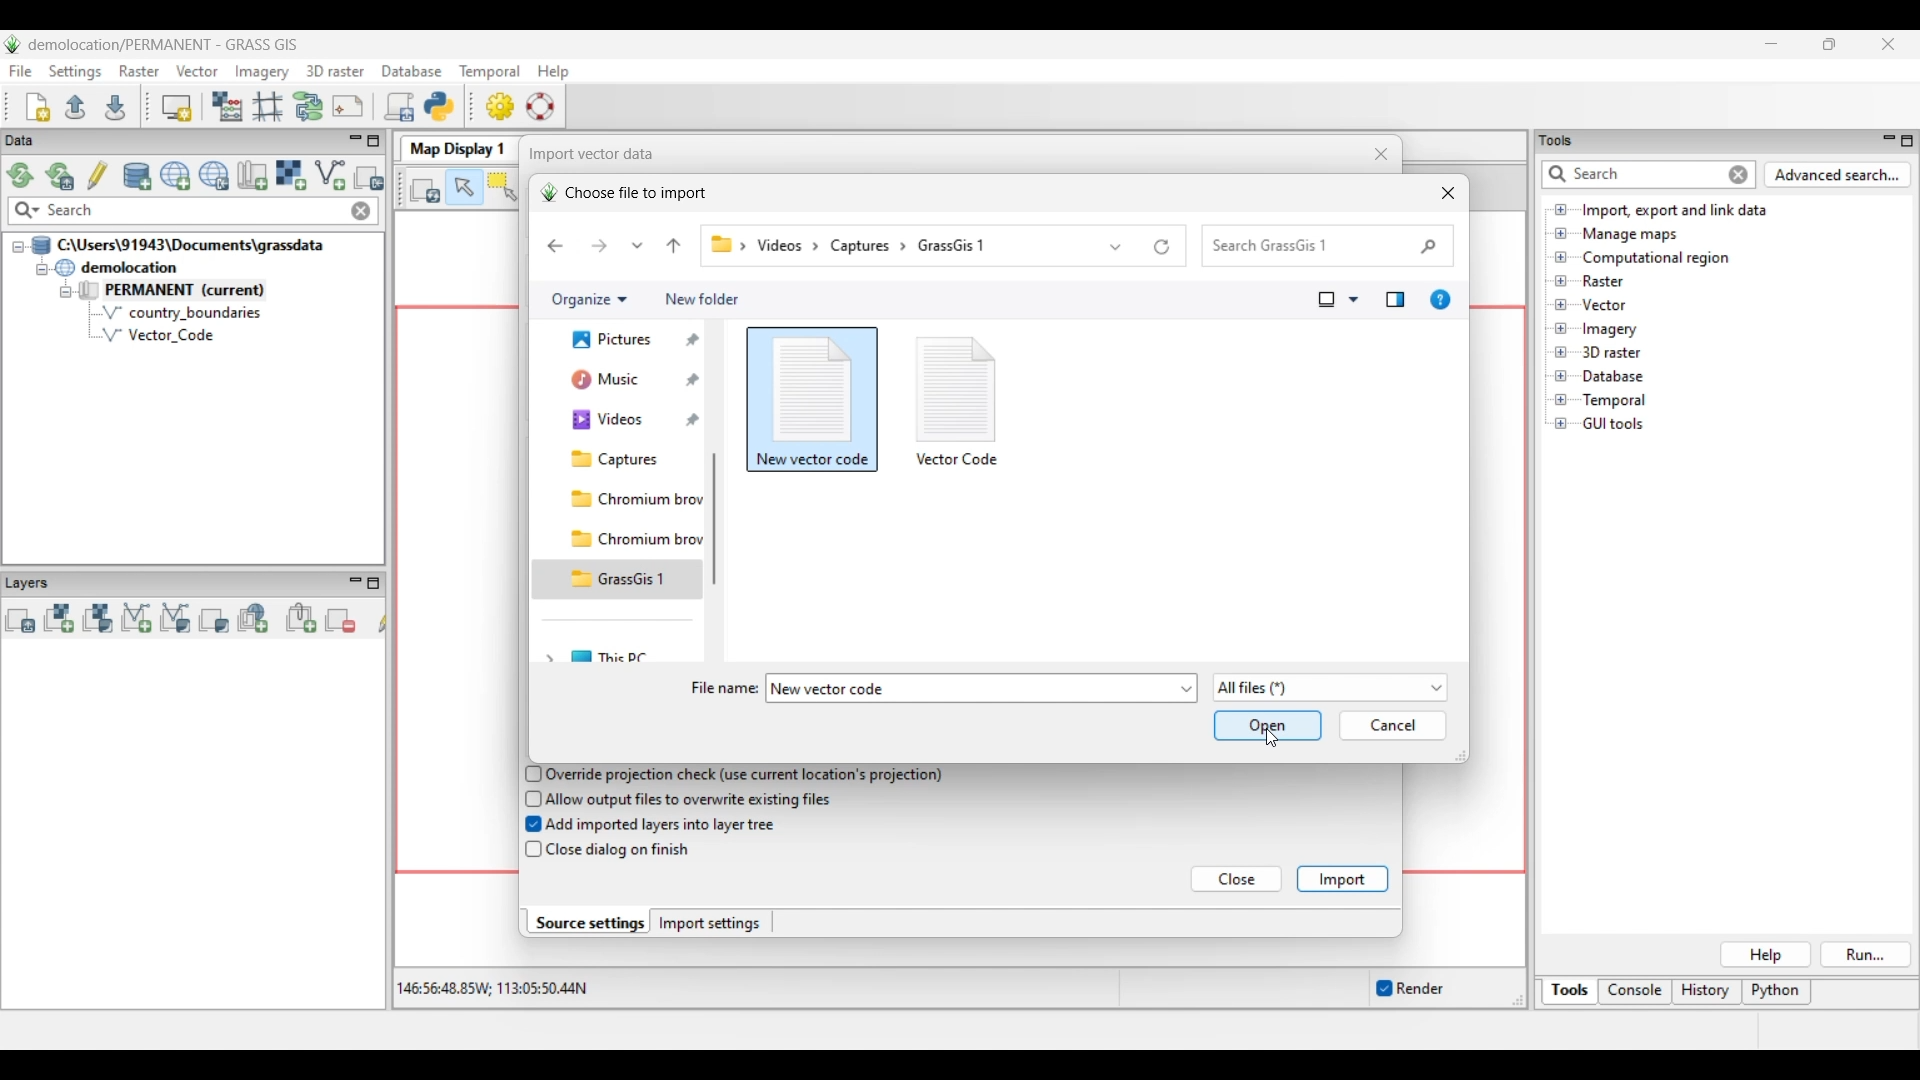 The width and height of the screenshot is (1920, 1080). I want to click on Create new workspace, so click(39, 107).